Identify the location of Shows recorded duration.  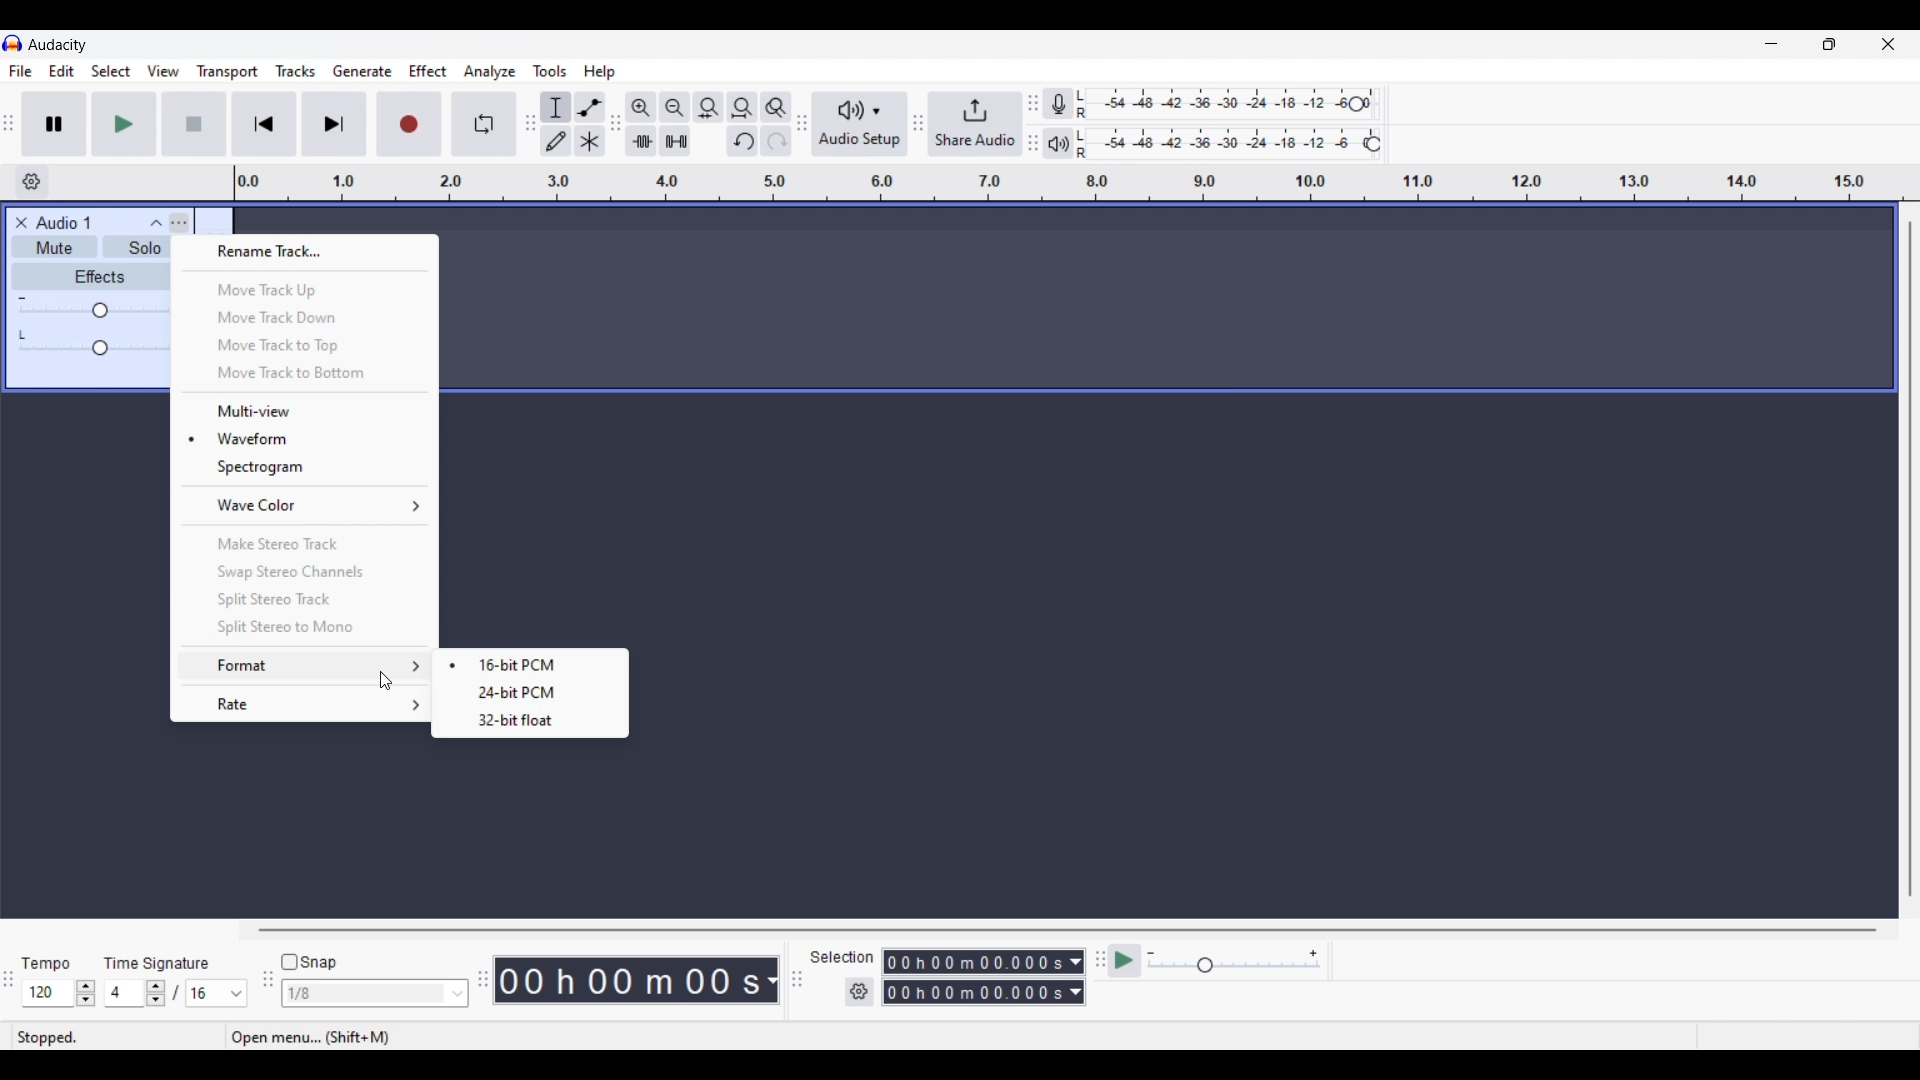
(628, 980).